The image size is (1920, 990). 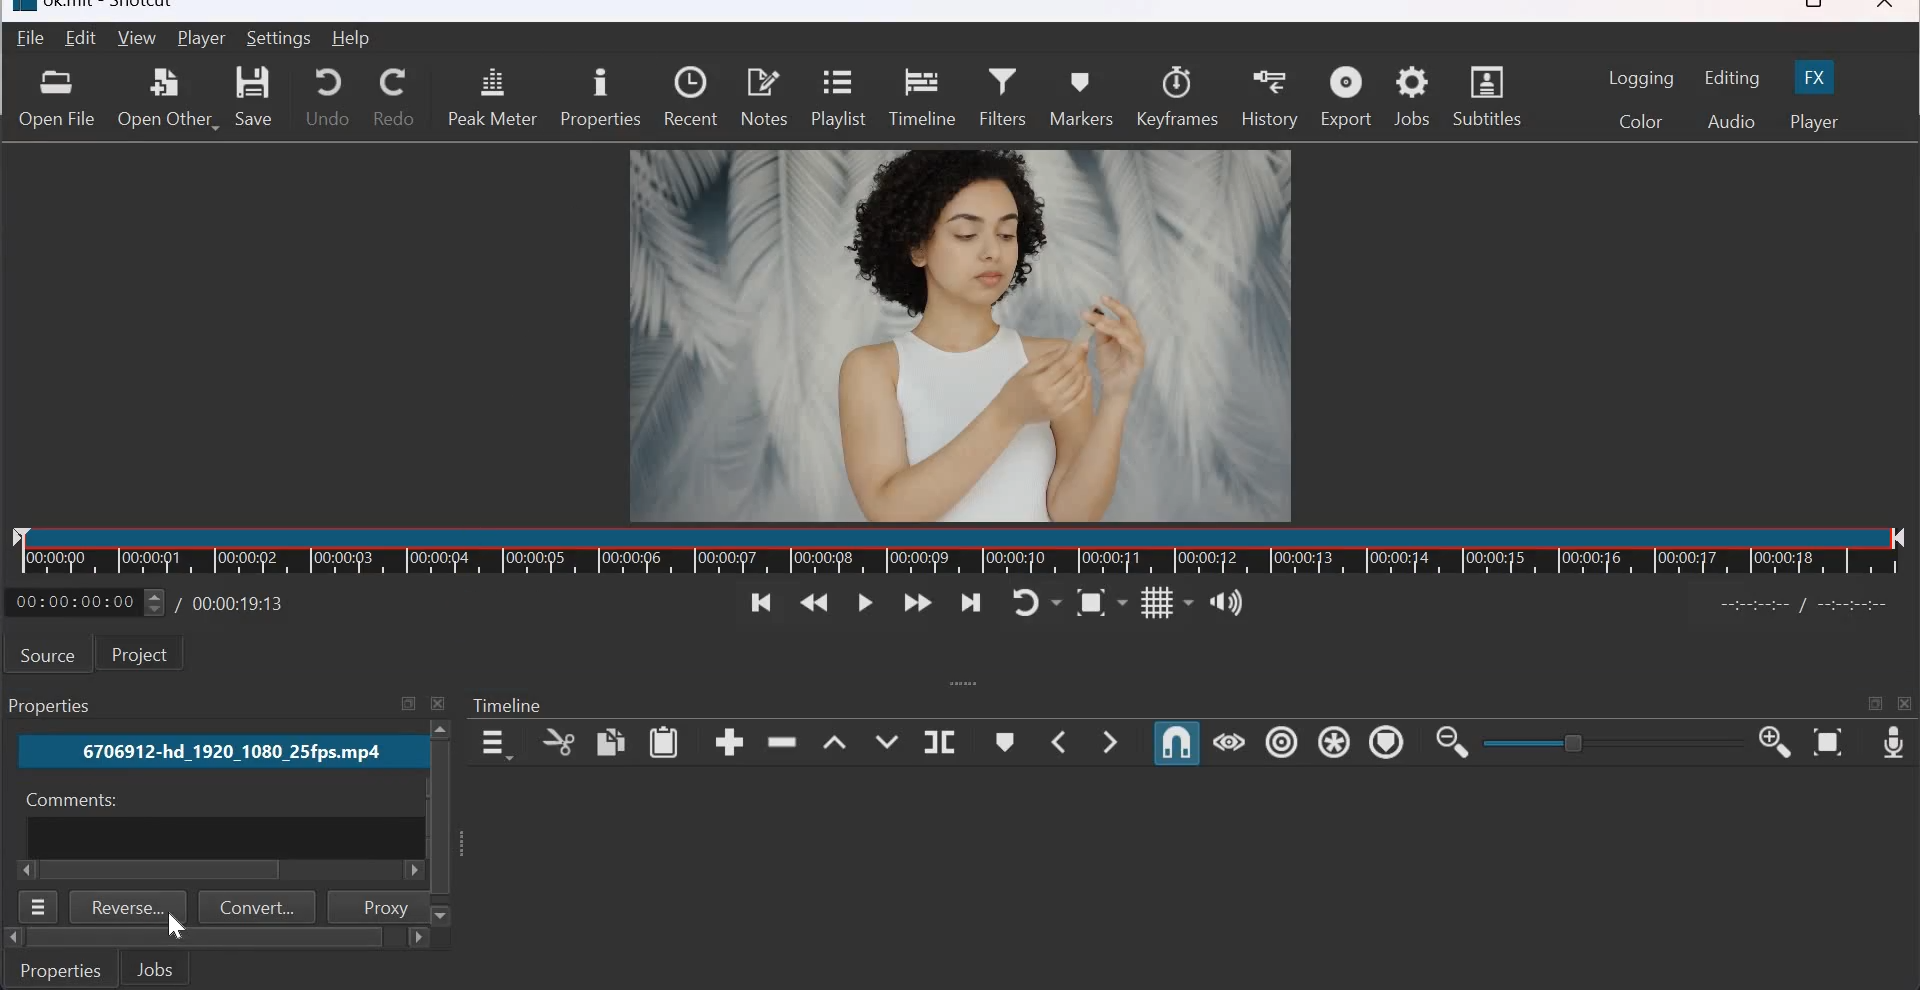 What do you see at coordinates (438, 817) in the screenshot?
I see `` at bounding box center [438, 817].